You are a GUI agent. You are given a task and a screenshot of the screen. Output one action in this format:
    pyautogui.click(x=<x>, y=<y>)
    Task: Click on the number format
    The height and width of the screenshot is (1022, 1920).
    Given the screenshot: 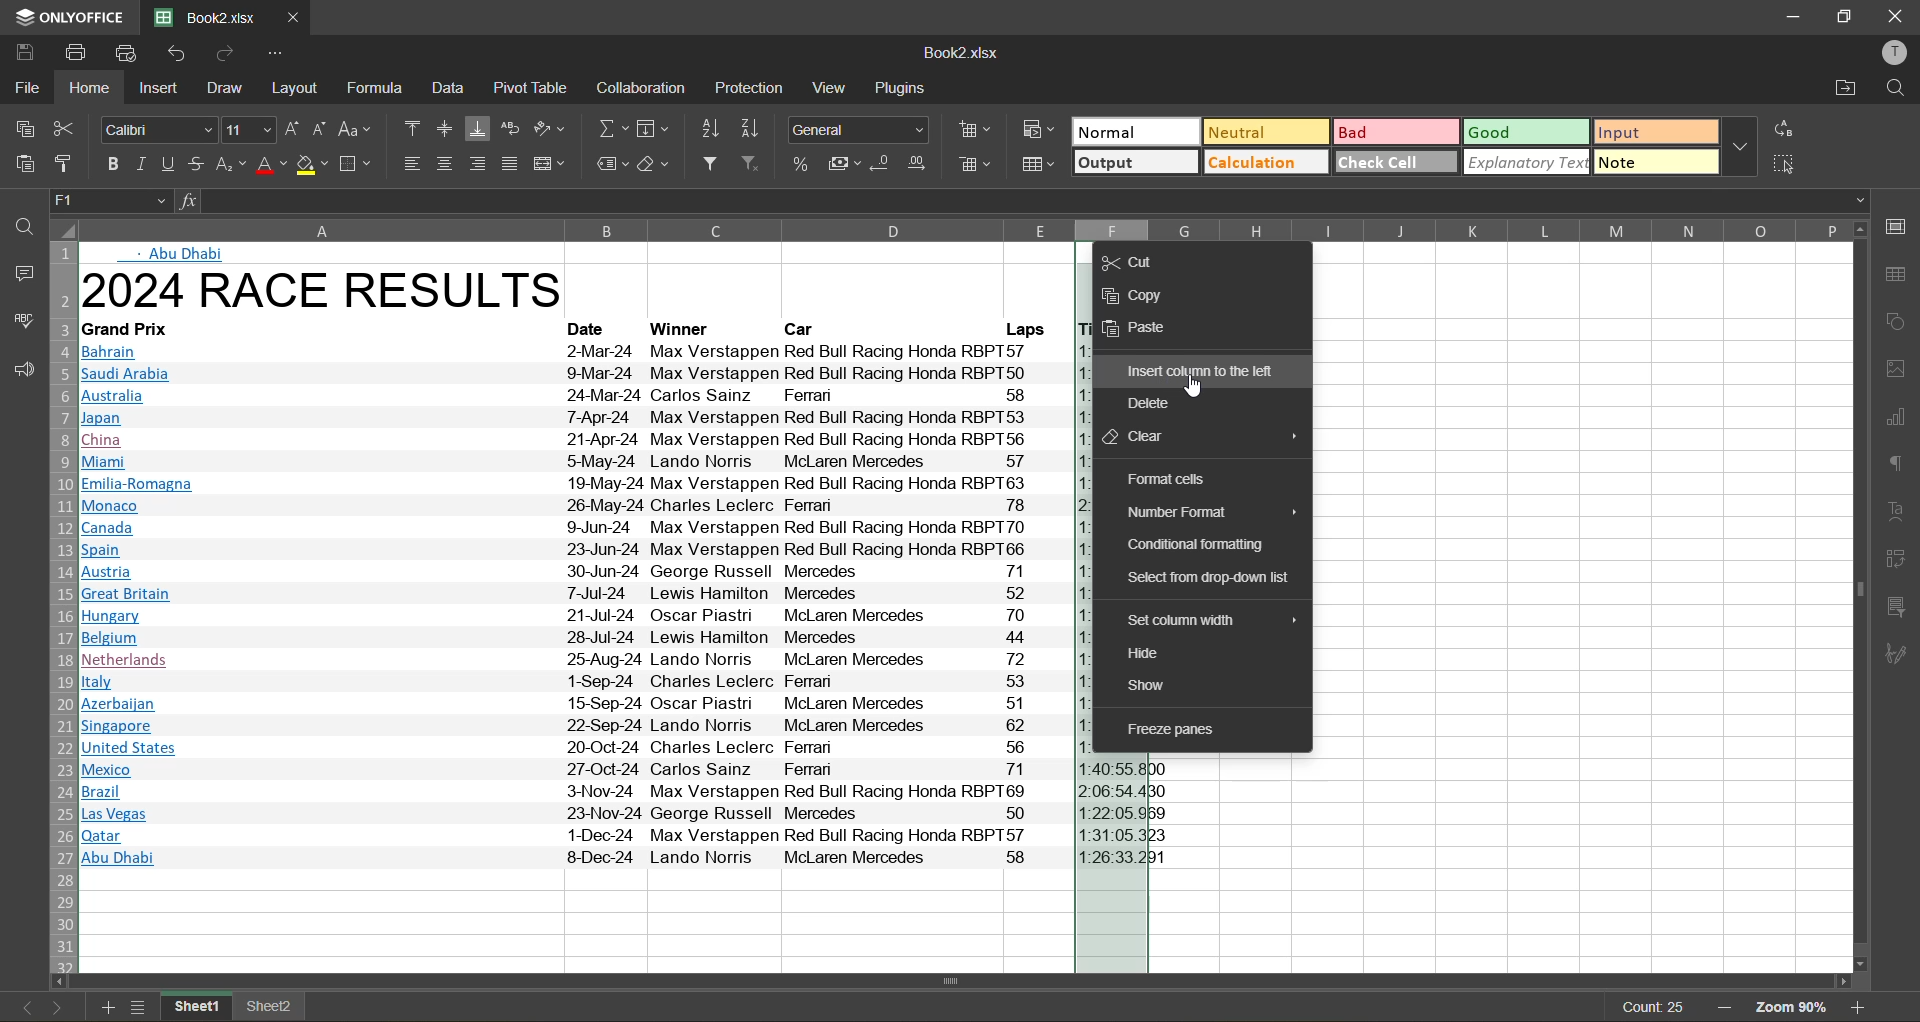 What is the action you would take?
    pyautogui.click(x=1210, y=510)
    